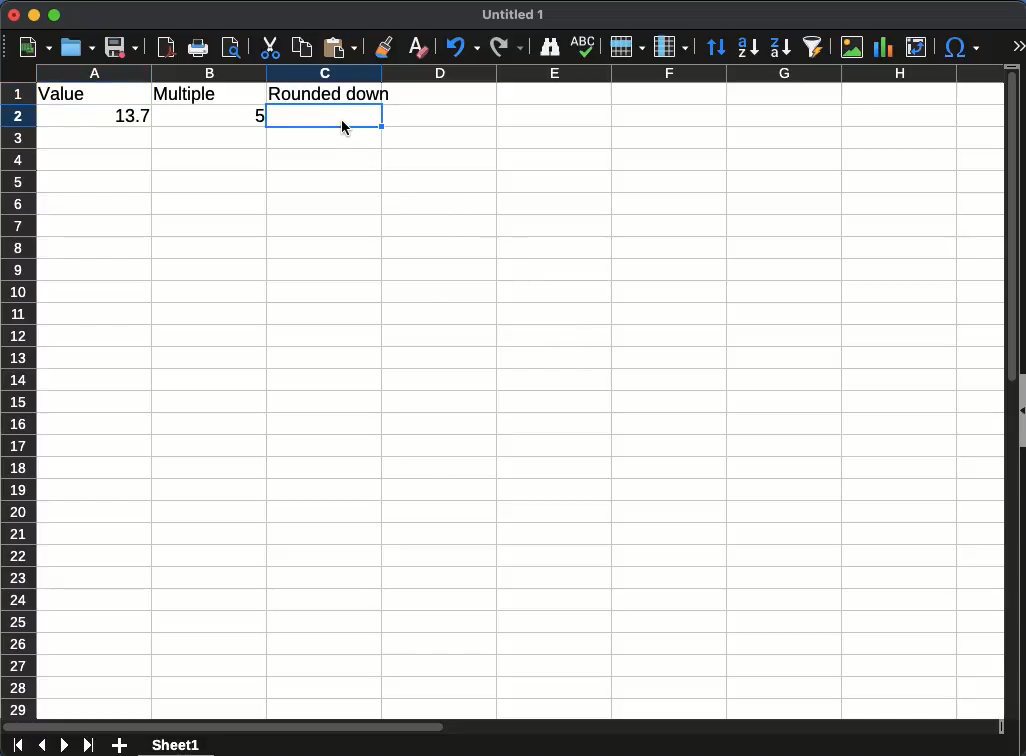 This screenshot has width=1026, height=756. What do you see at coordinates (1003, 400) in the screenshot?
I see `scroll` at bounding box center [1003, 400].